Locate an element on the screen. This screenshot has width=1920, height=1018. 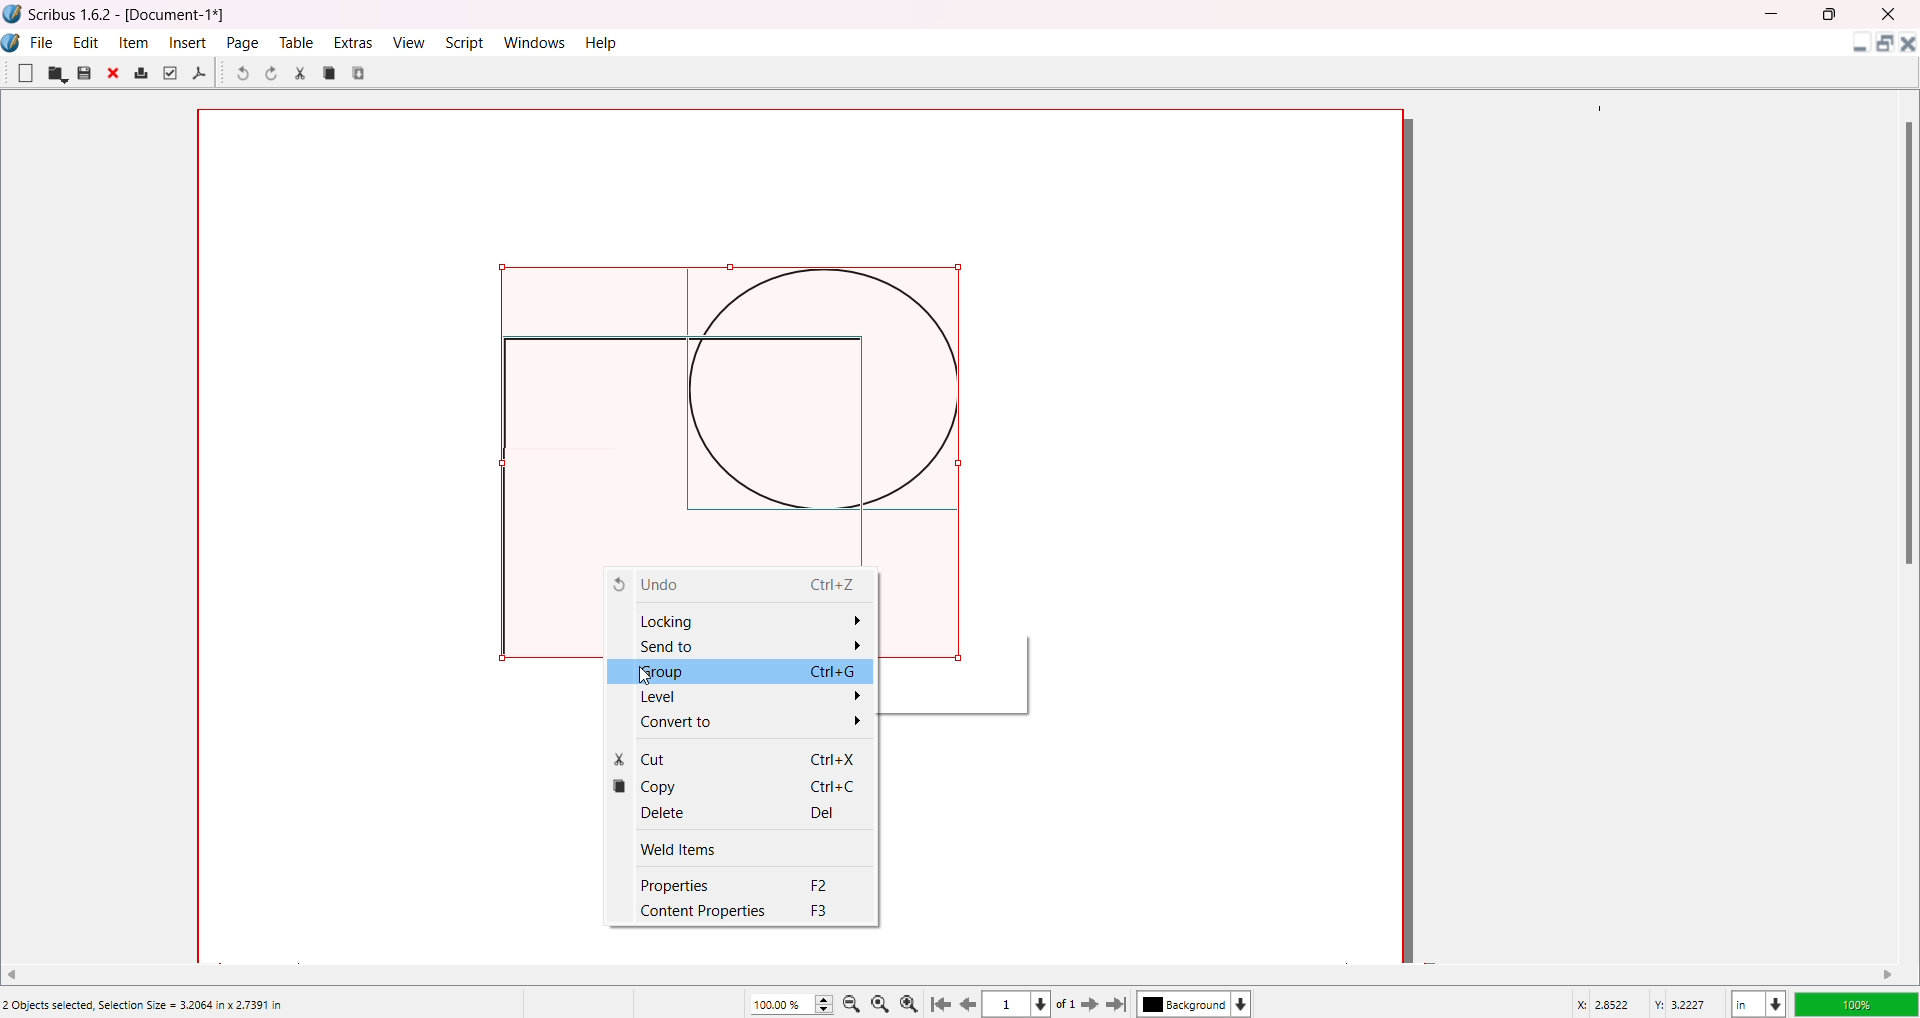
Undo is located at coordinates (241, 75).